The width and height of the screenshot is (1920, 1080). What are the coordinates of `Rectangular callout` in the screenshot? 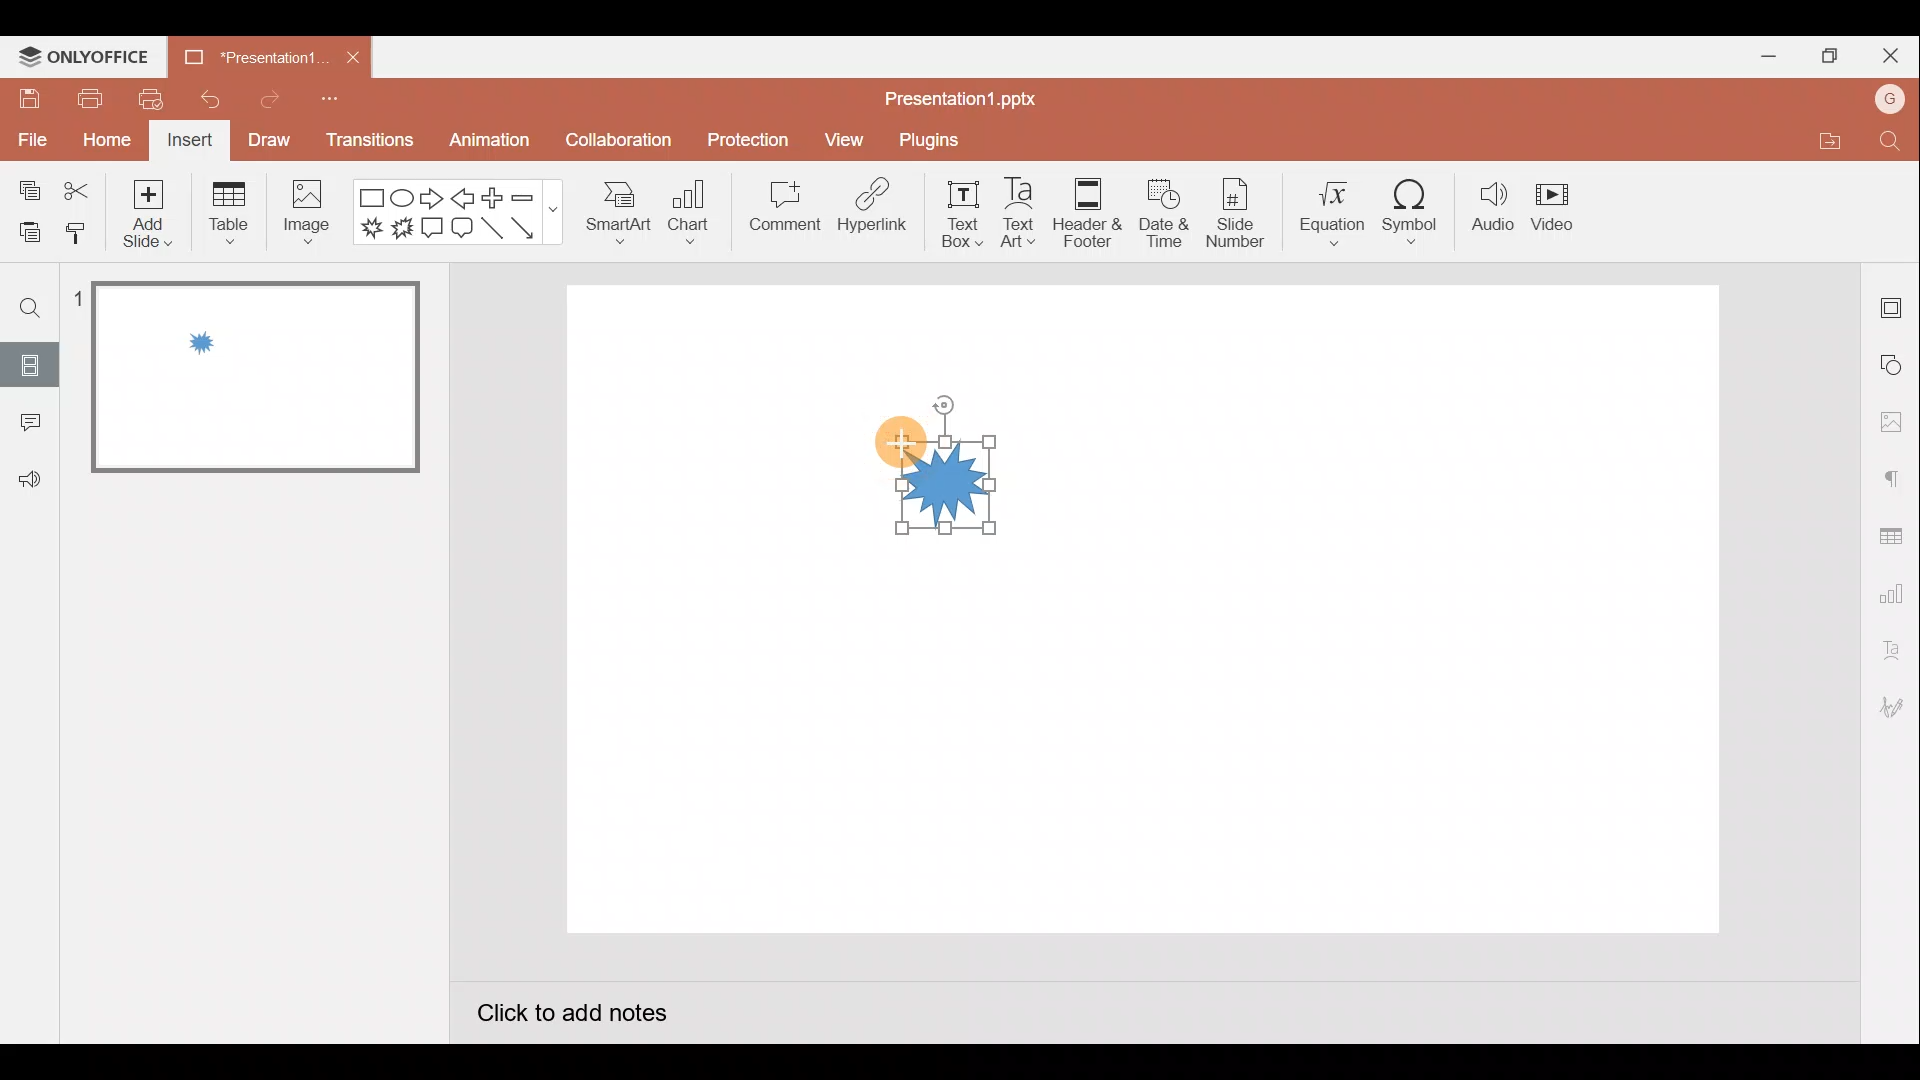 It's located at (434, 231).